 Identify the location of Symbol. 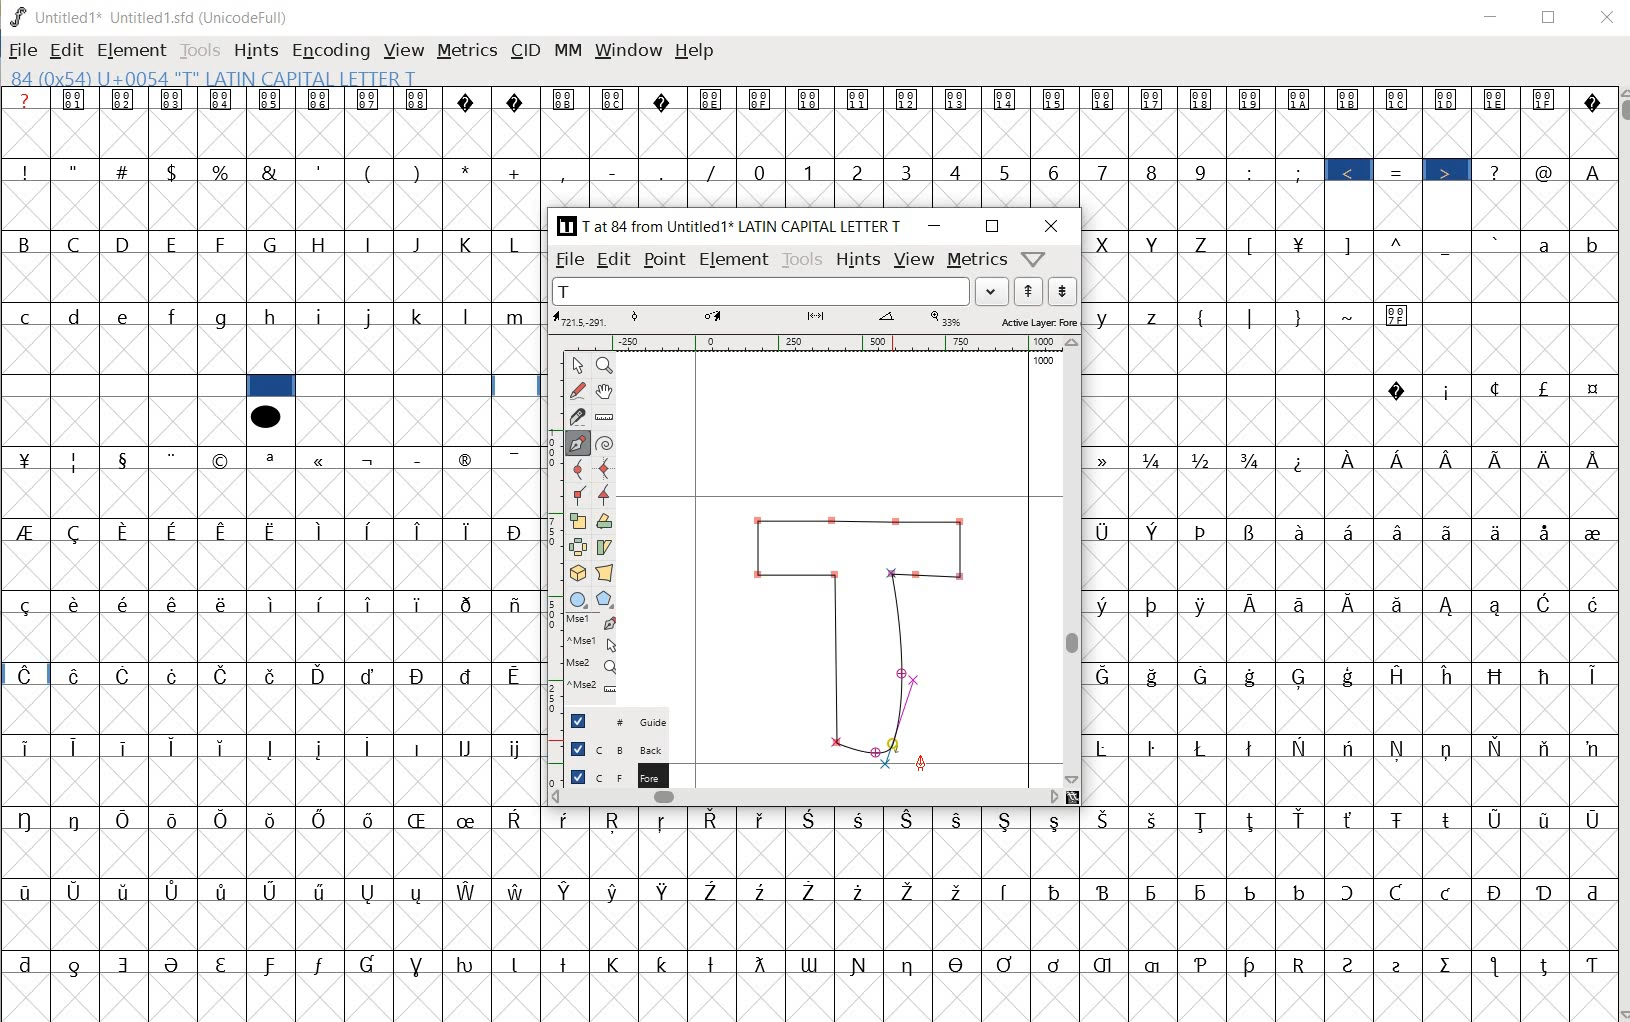
(79, 532).